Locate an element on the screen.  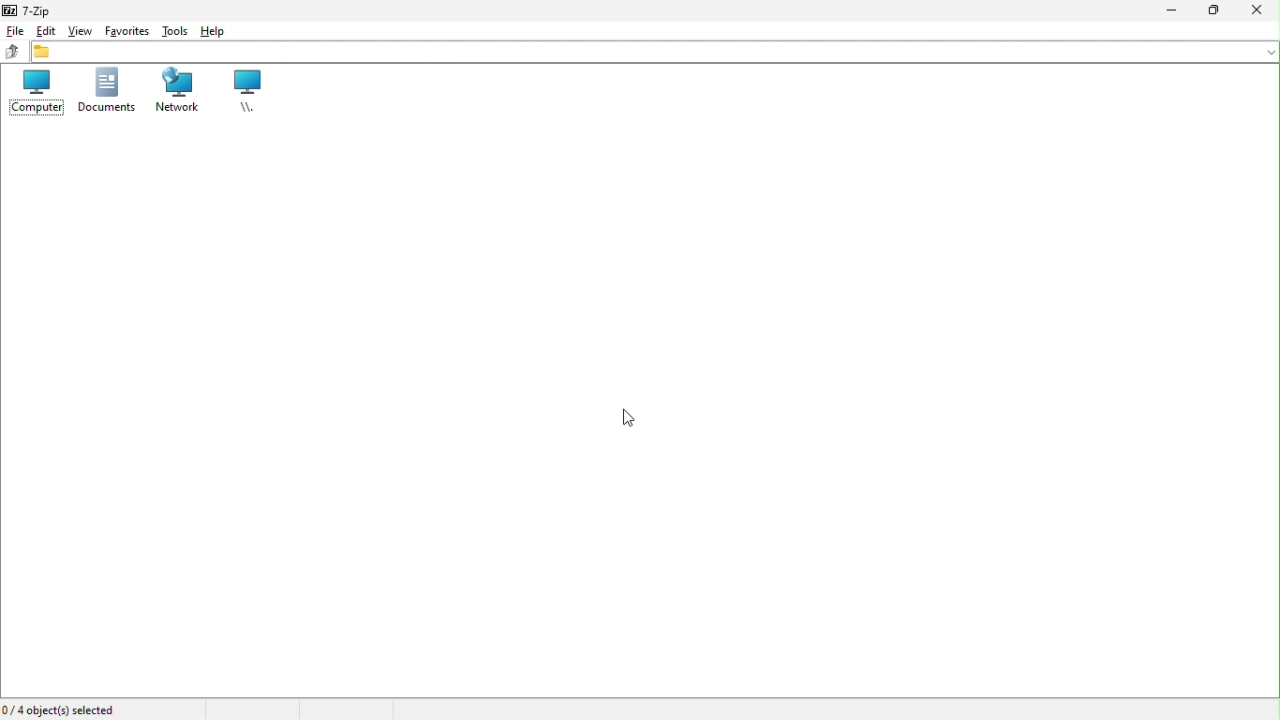
Minimize is located at coordinates (1175, 16).